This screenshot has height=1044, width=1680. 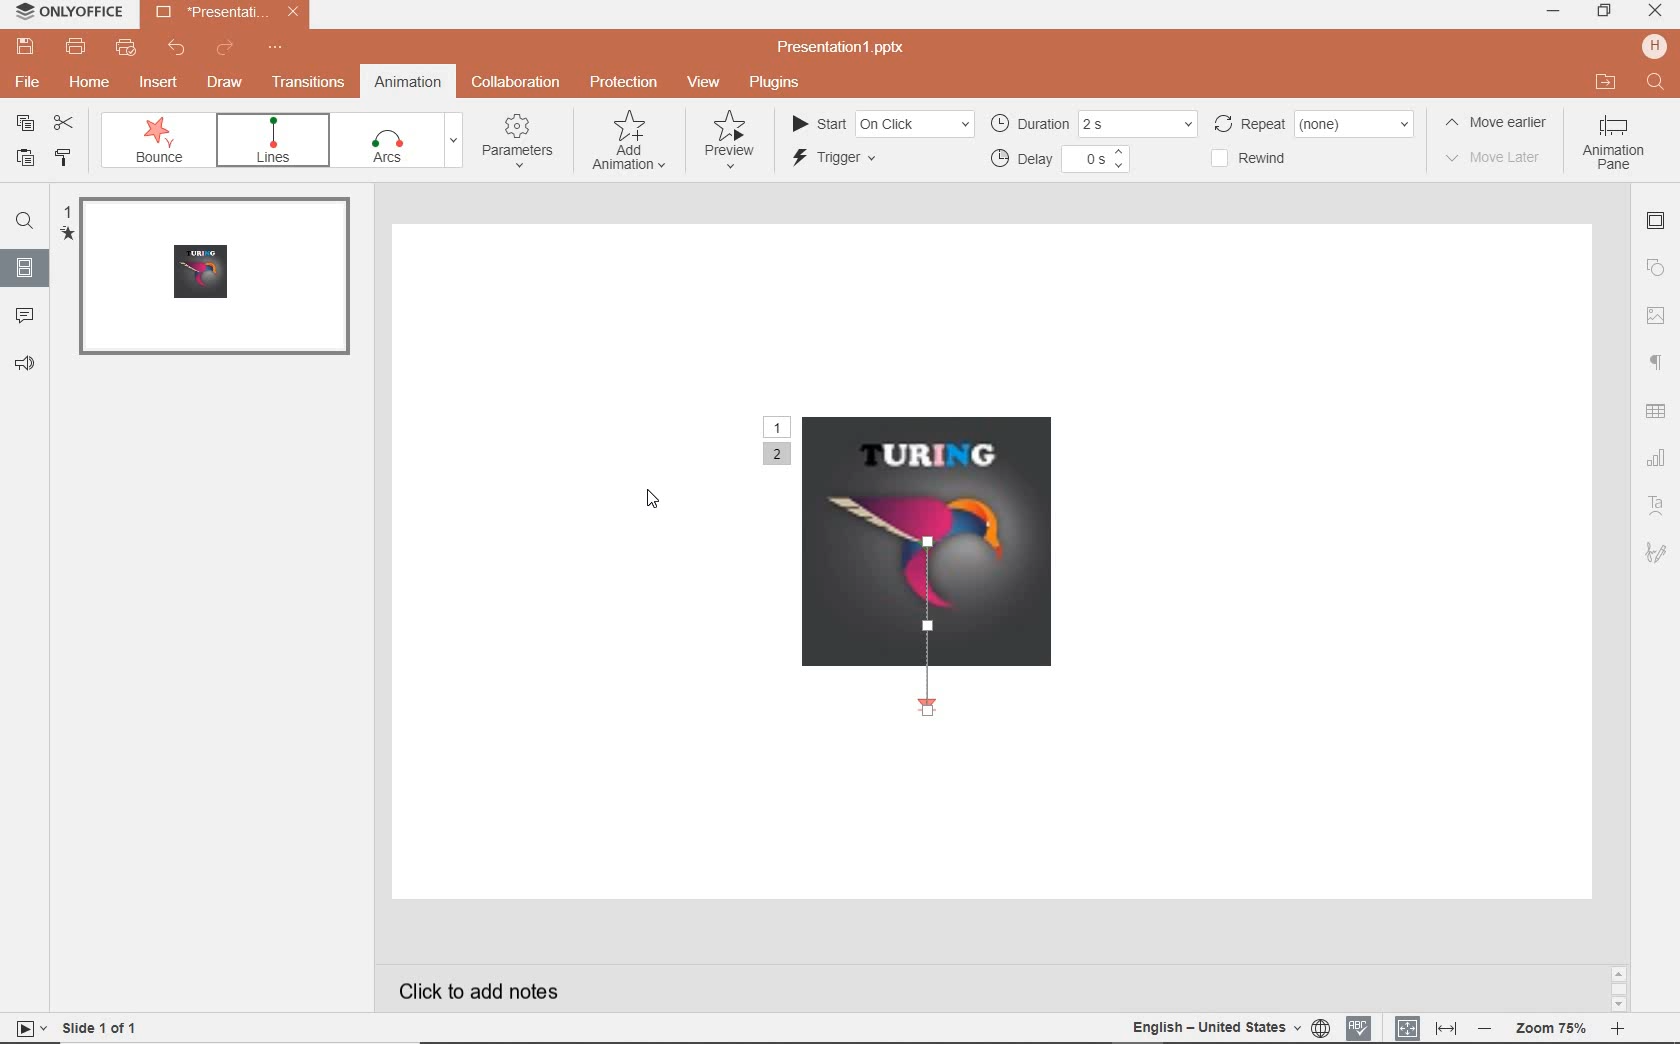 I want to click on presentation name, so click(x=227, y=11).